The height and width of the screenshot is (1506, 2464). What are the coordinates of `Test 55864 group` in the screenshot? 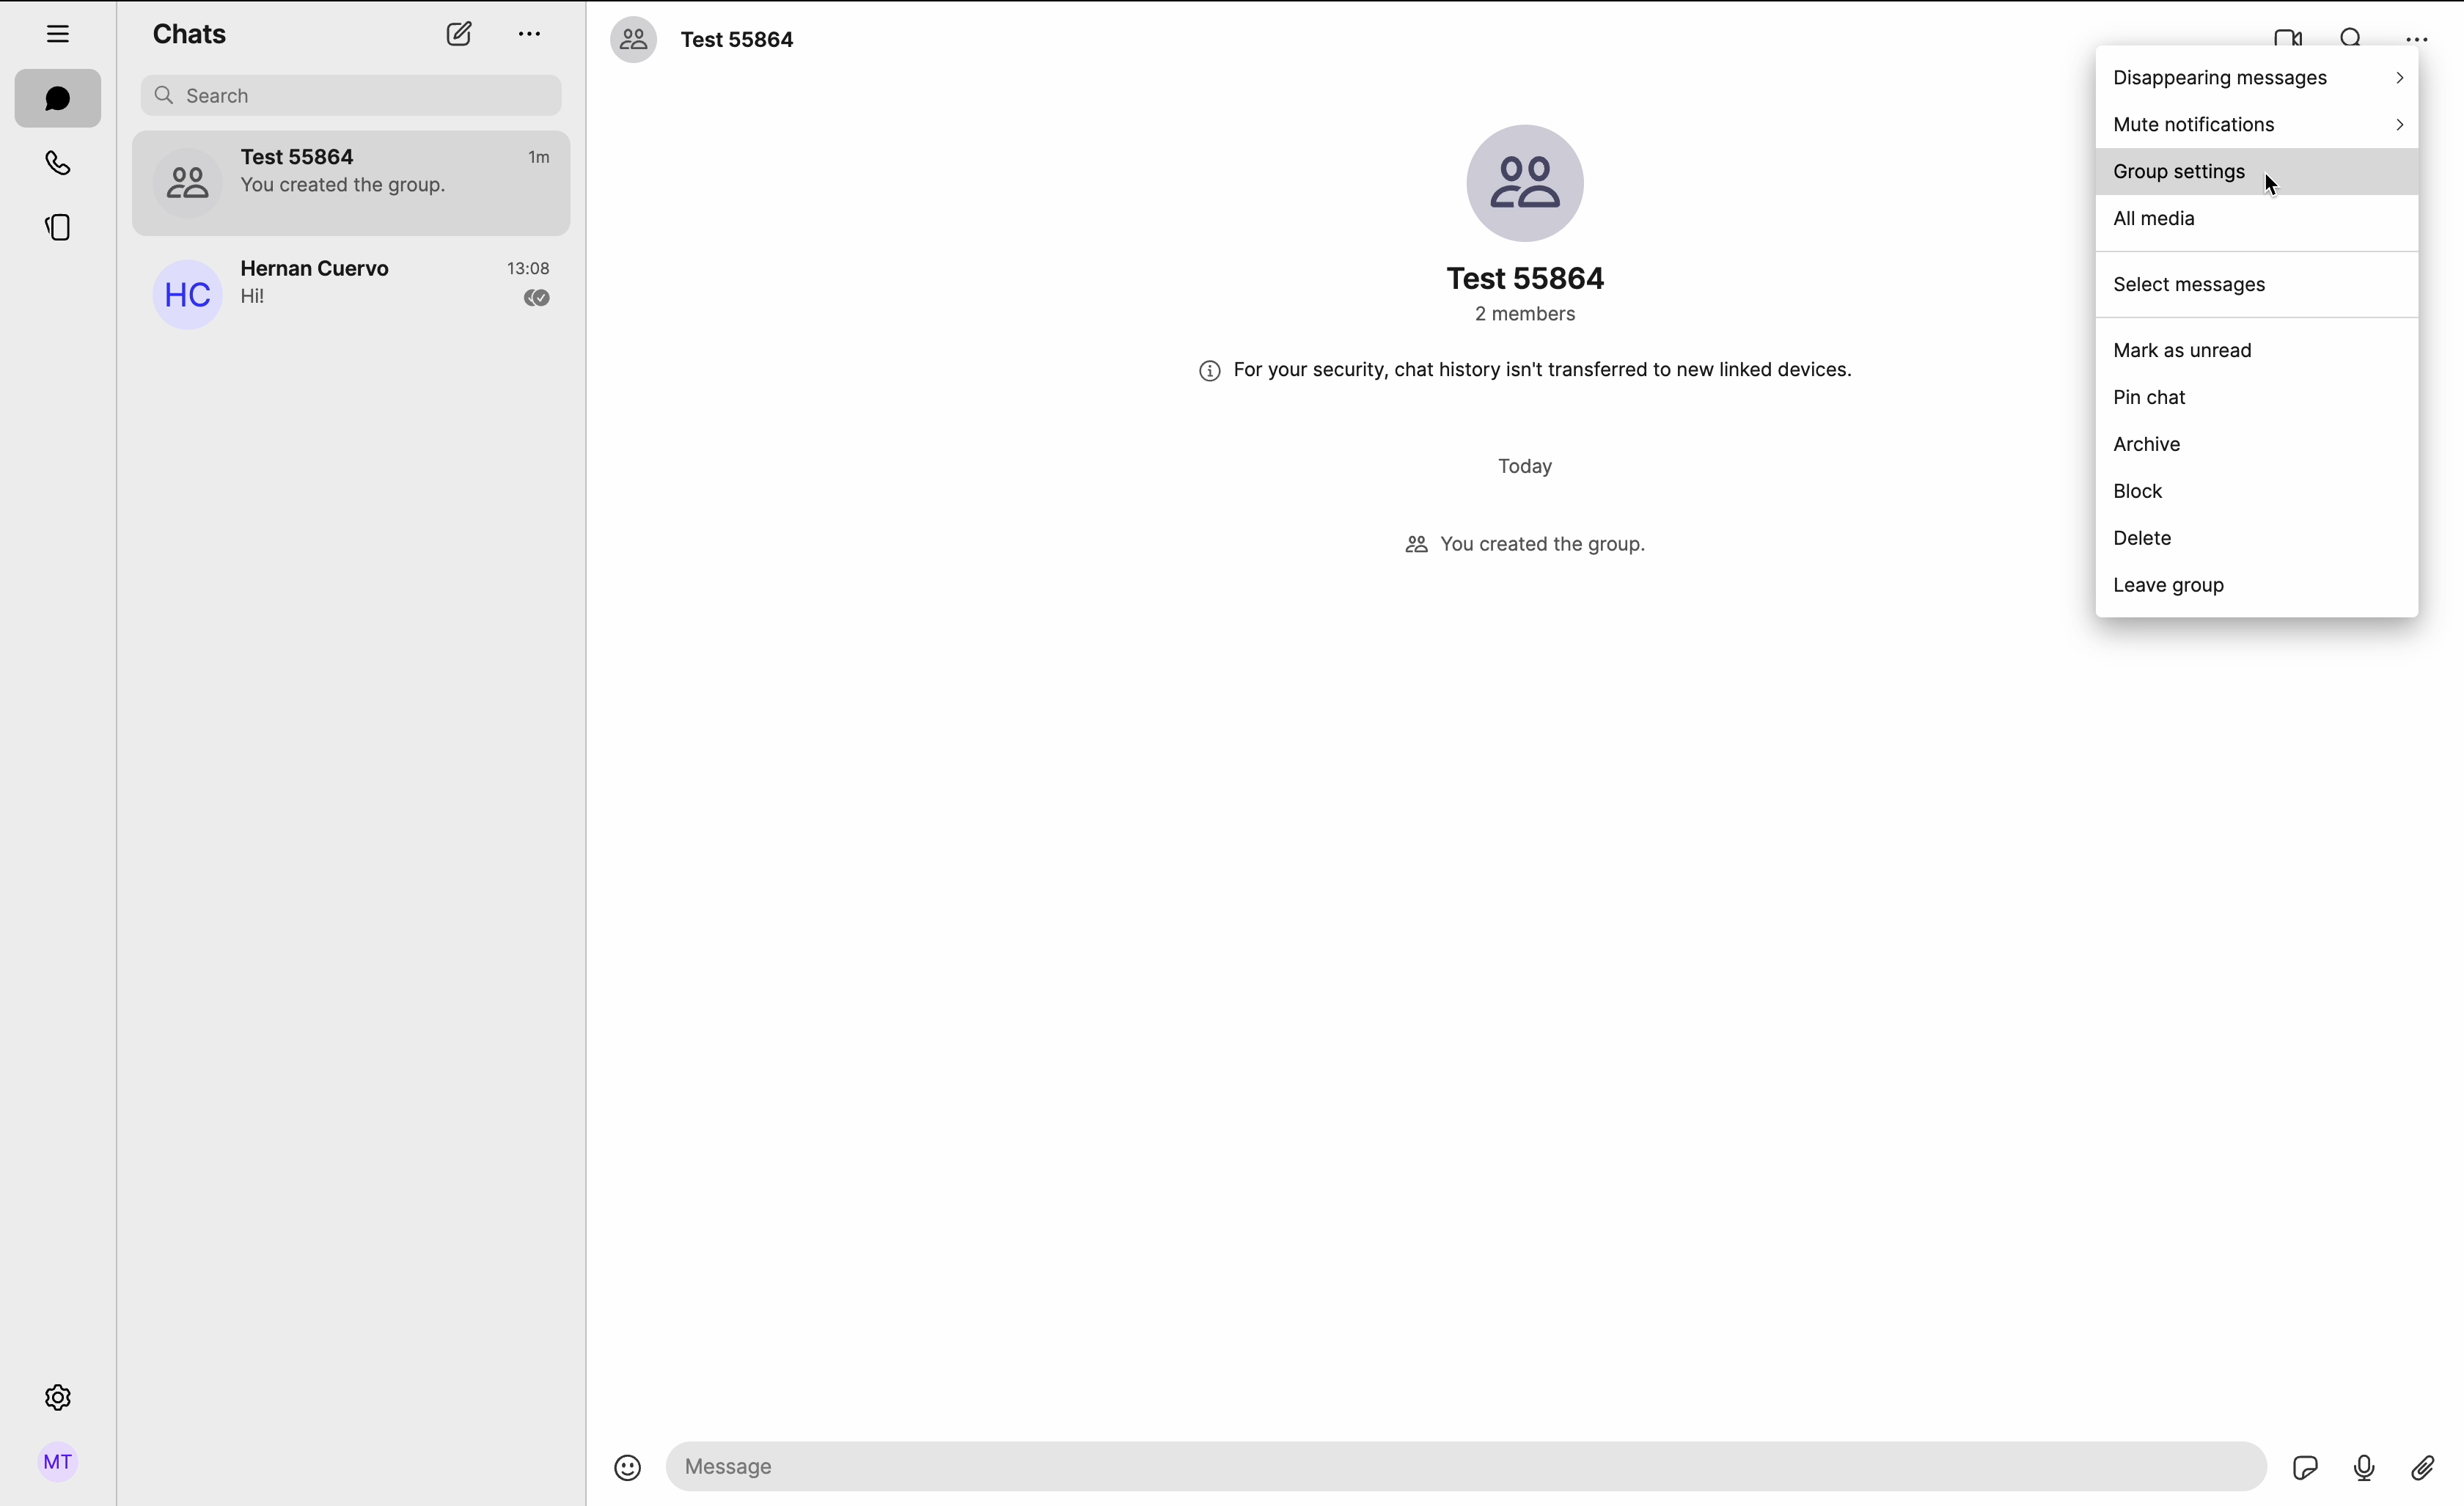 It's located at (353, 183).